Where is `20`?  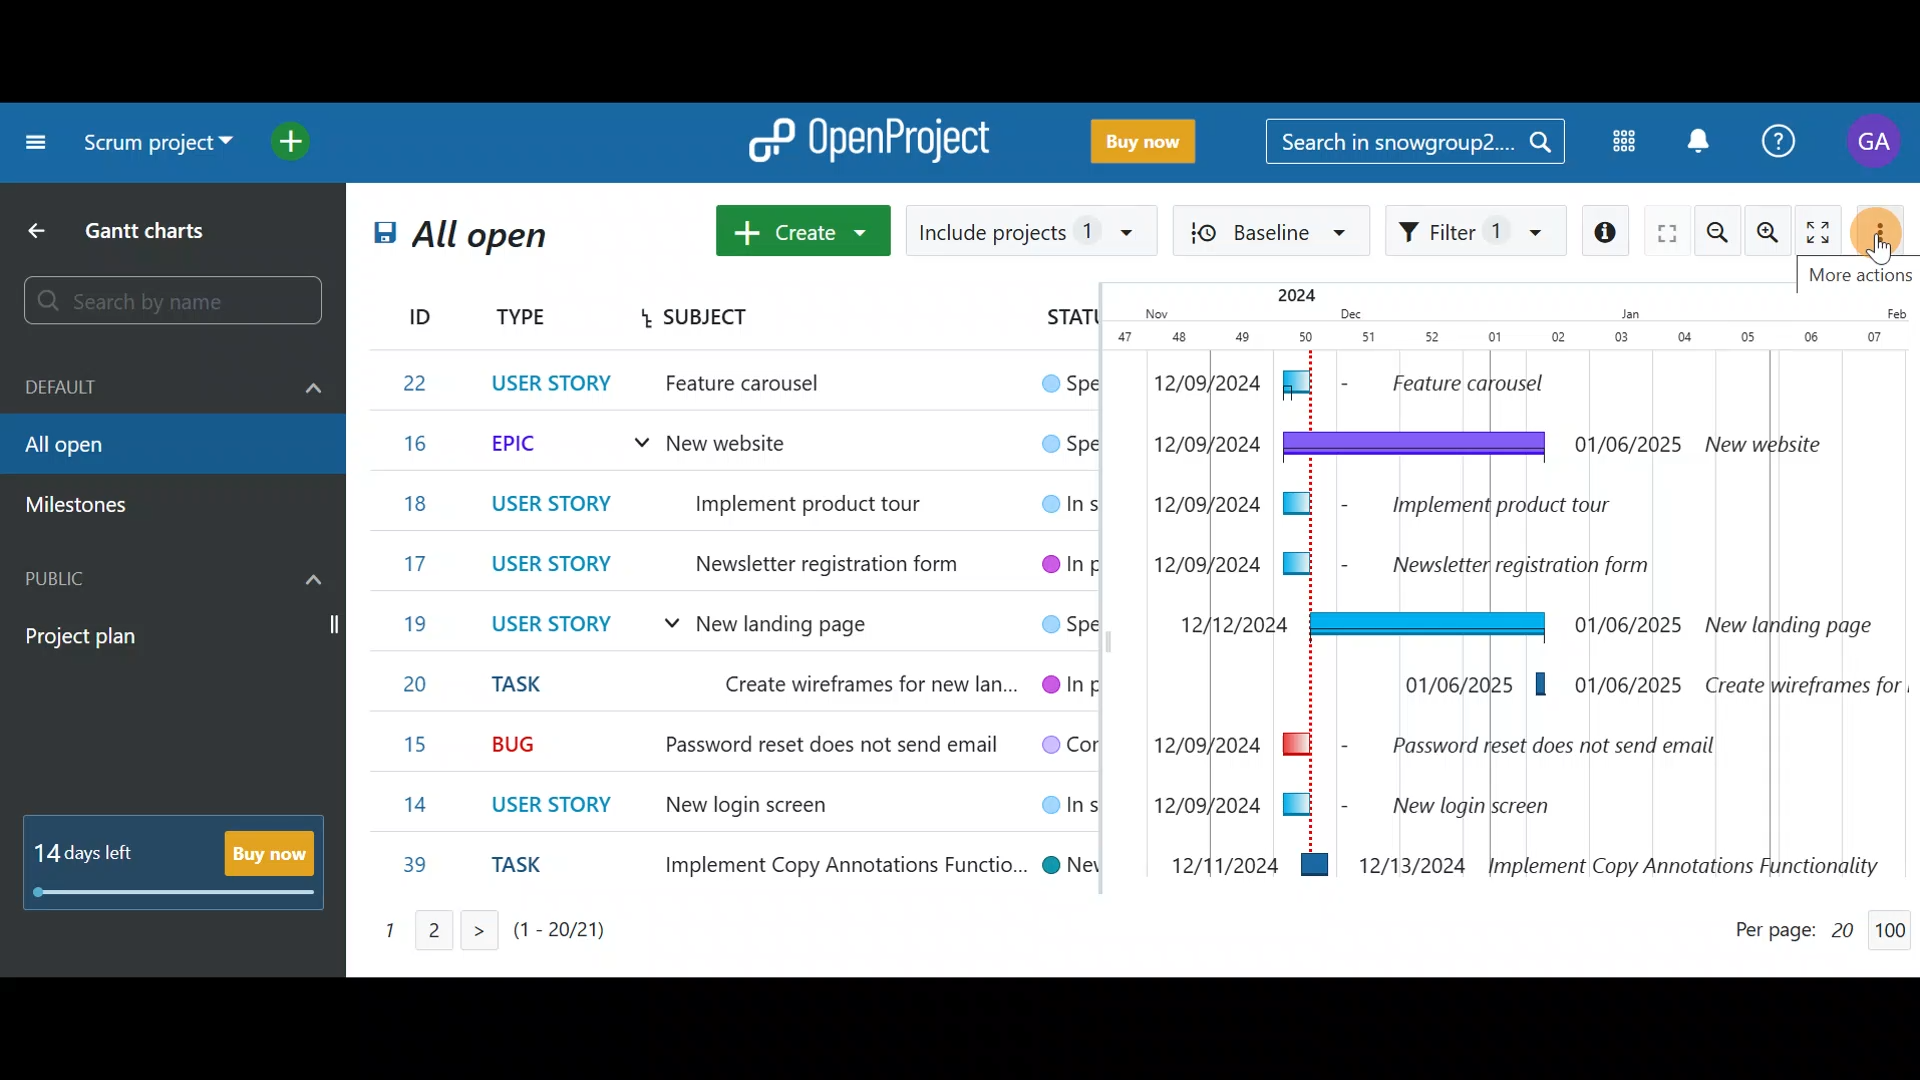
20 is located at coordinates (424, 685).